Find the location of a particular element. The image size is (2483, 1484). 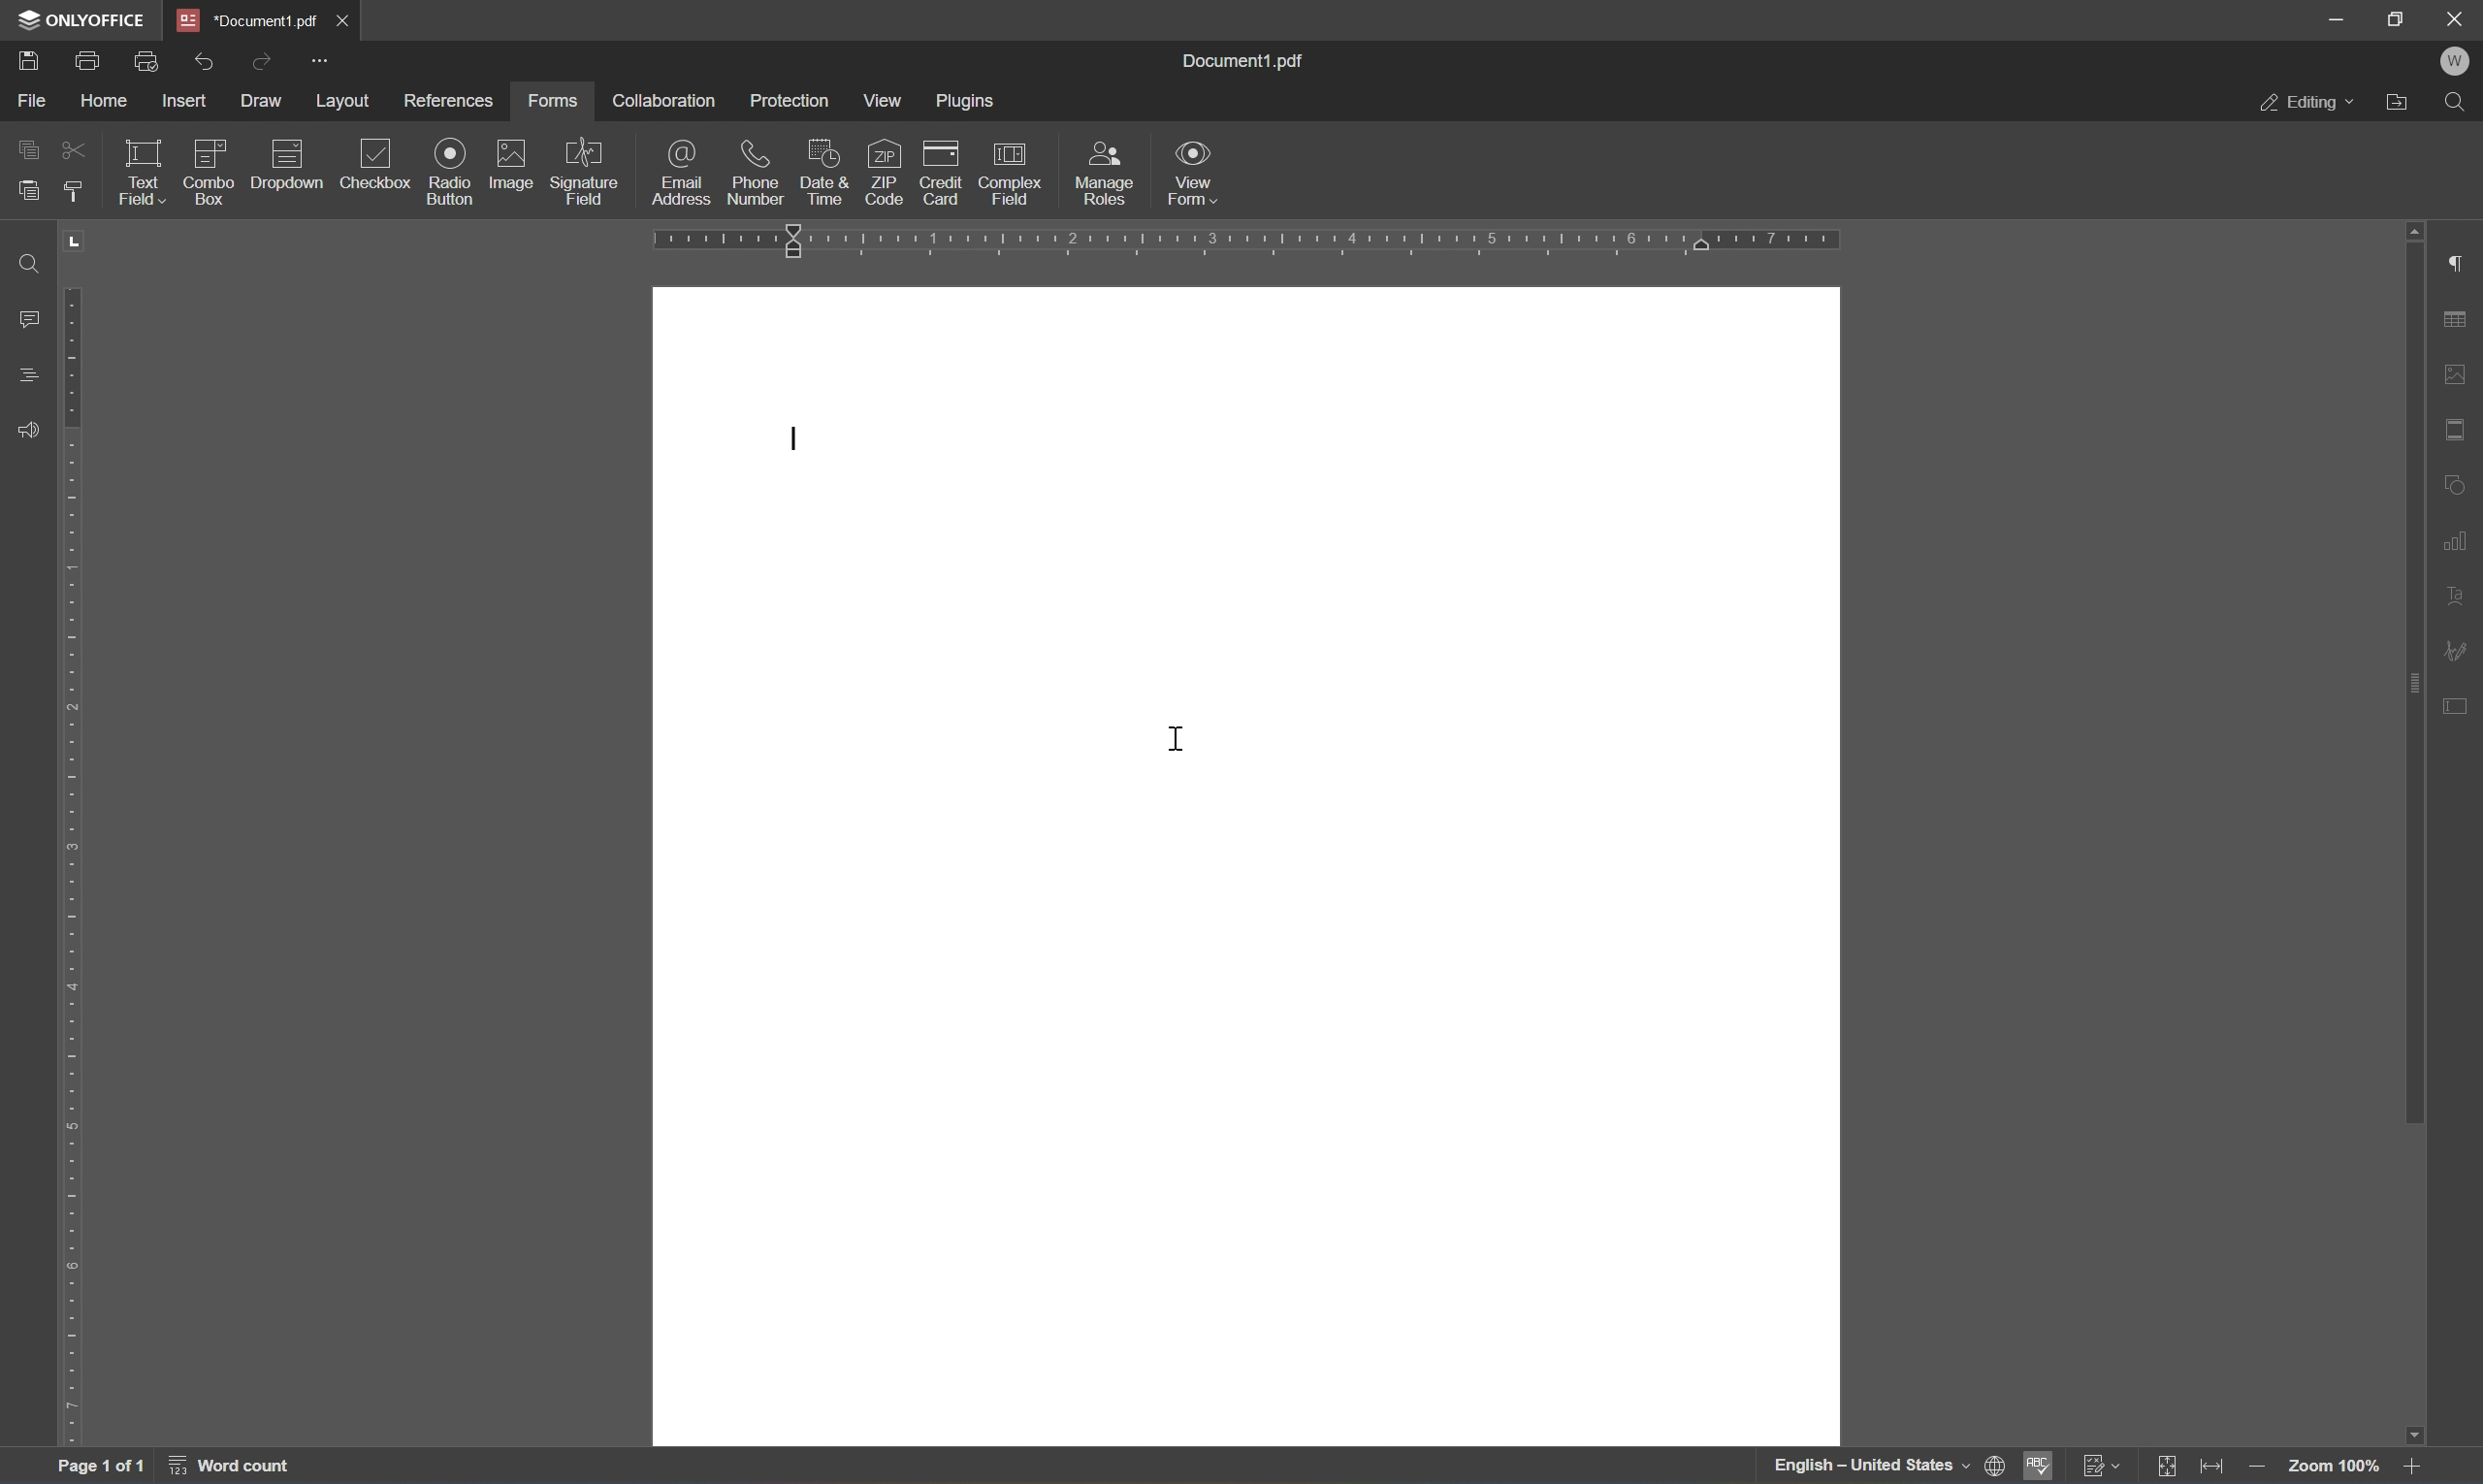

zoom 100% is located at coordinates (2341, 1468).